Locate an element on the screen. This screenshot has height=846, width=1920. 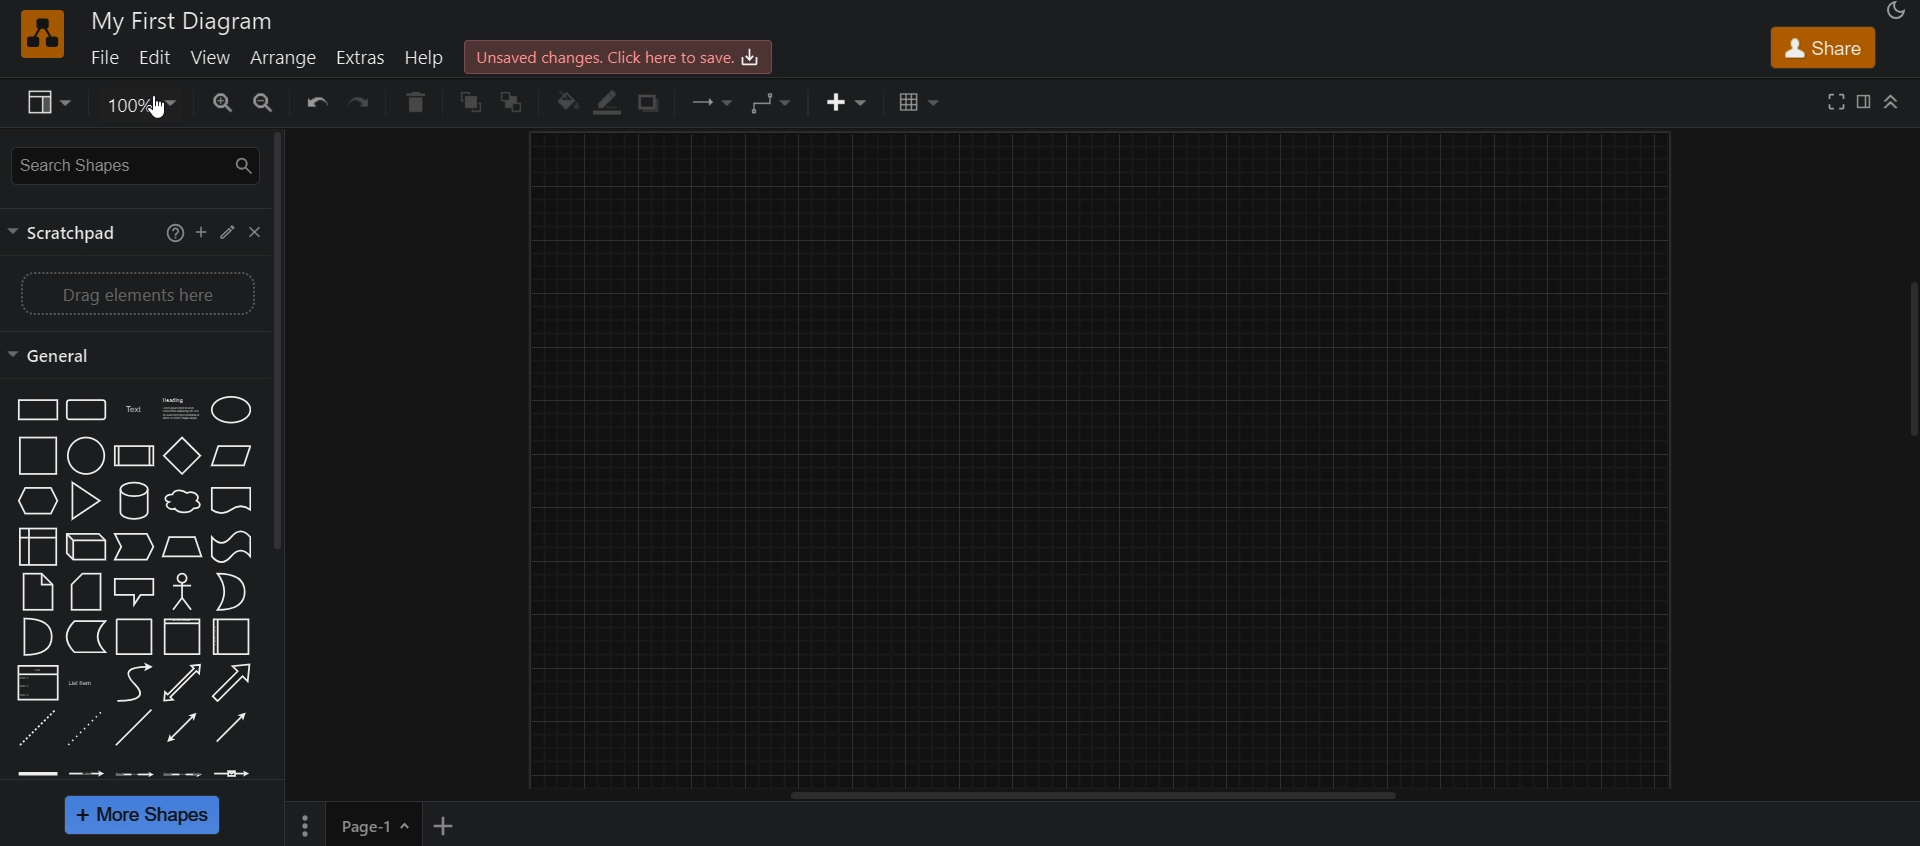
fill color is located at coordinates (568, 103).